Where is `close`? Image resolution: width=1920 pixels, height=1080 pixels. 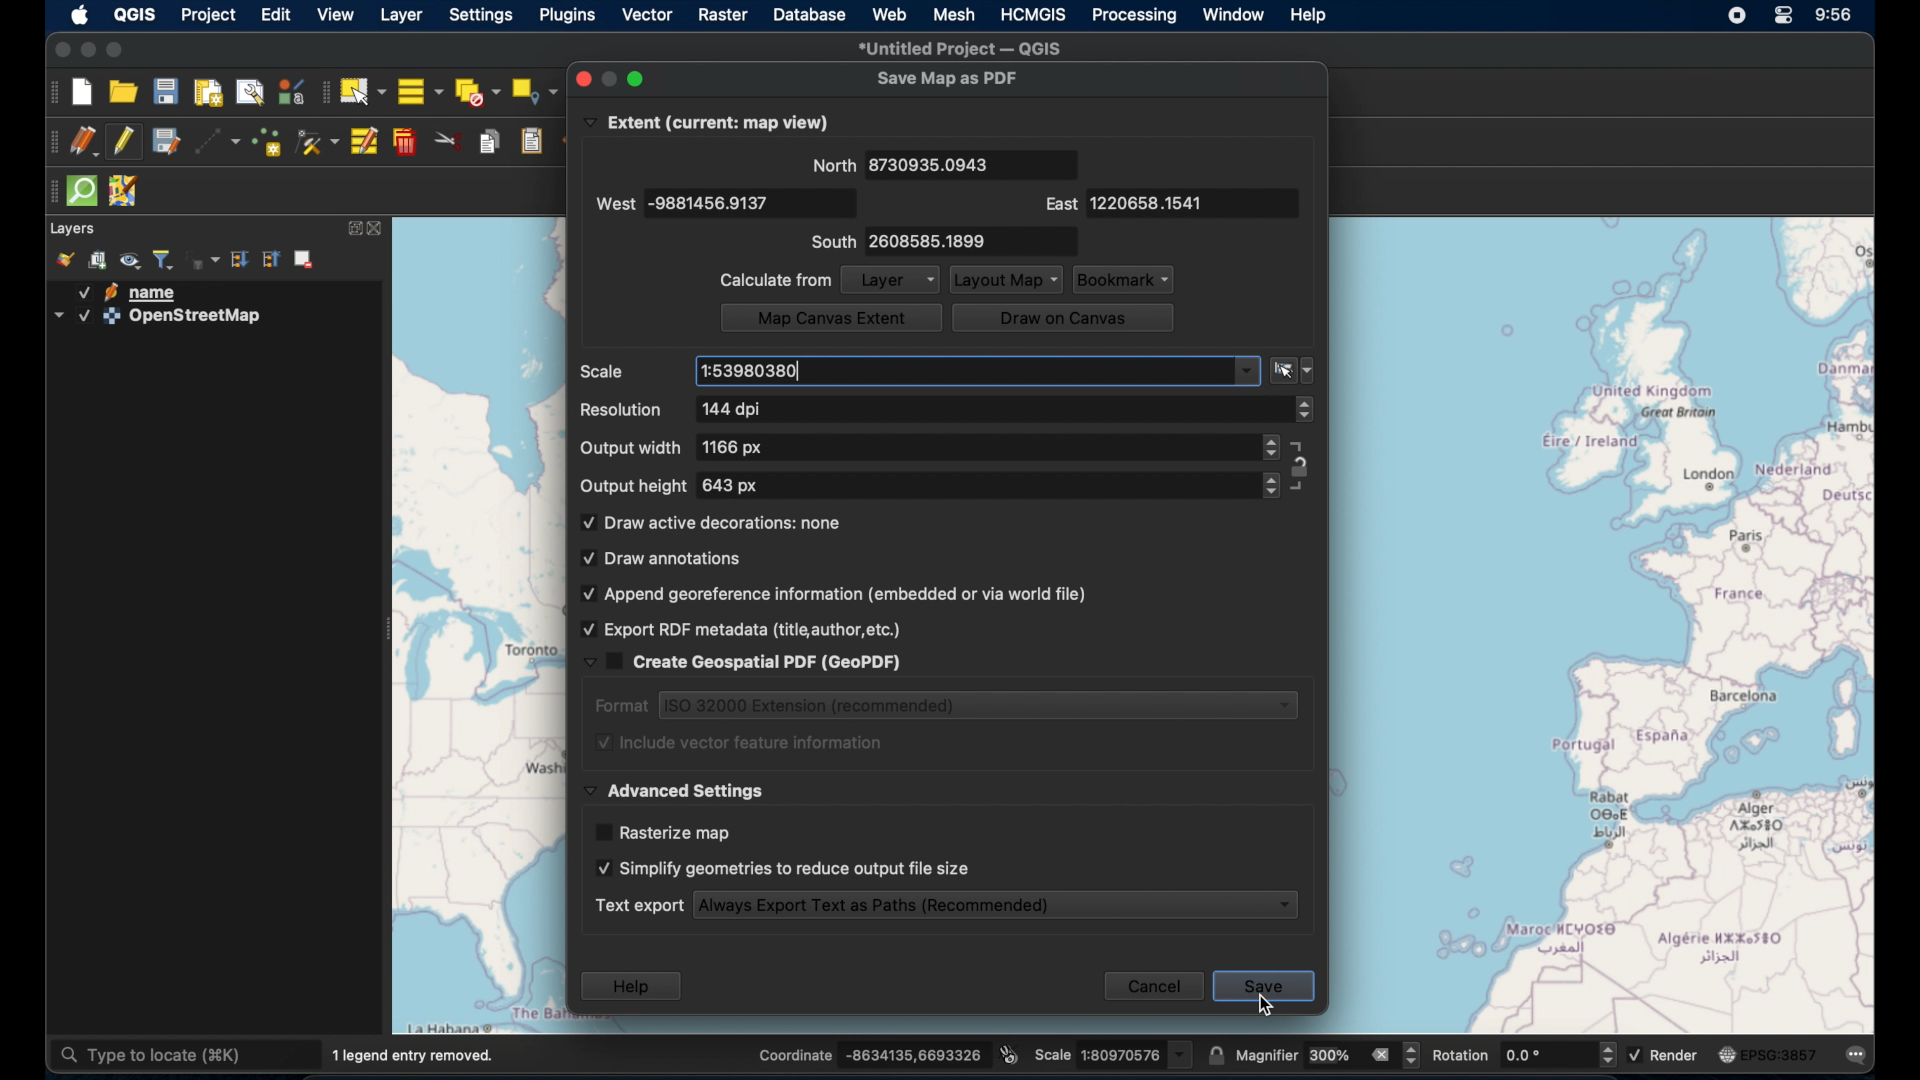 close is located at coordinates (379, 229).